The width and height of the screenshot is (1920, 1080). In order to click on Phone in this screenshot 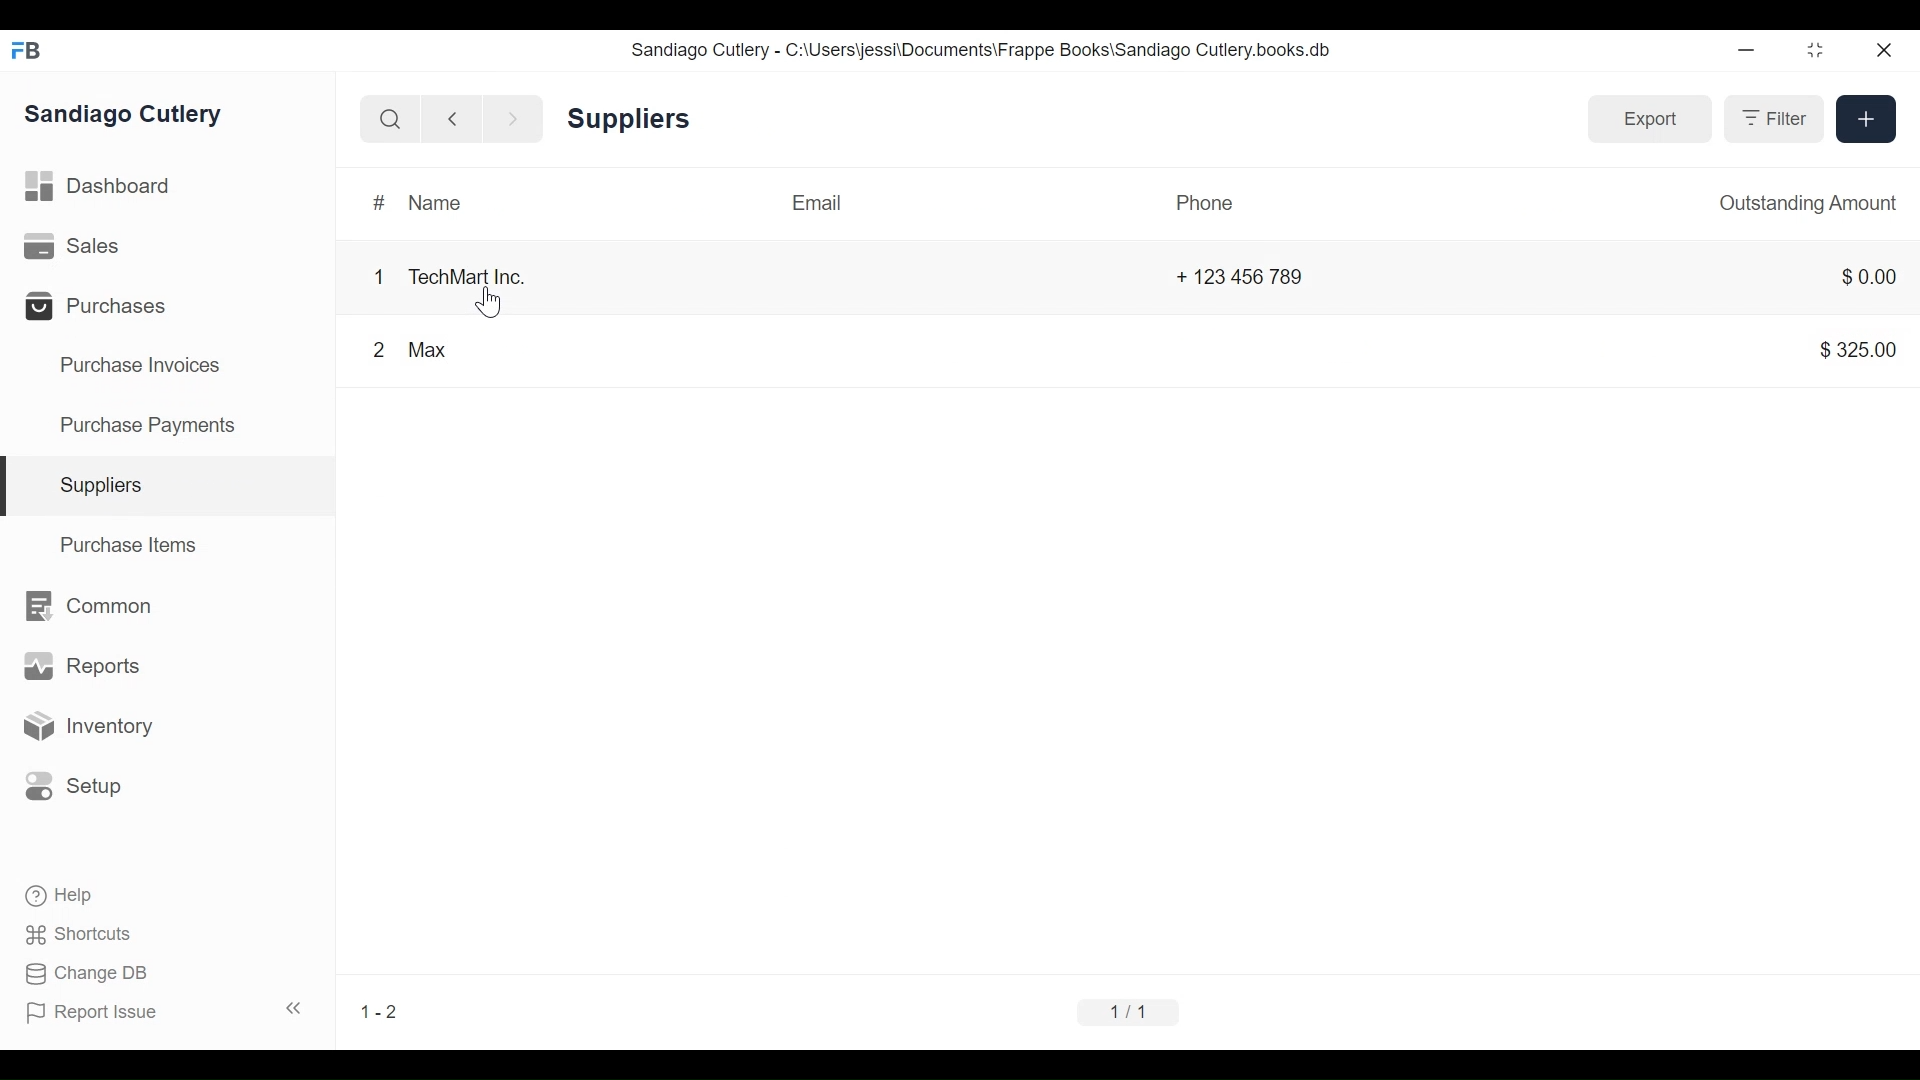, I will do `click(1210, 207)`.